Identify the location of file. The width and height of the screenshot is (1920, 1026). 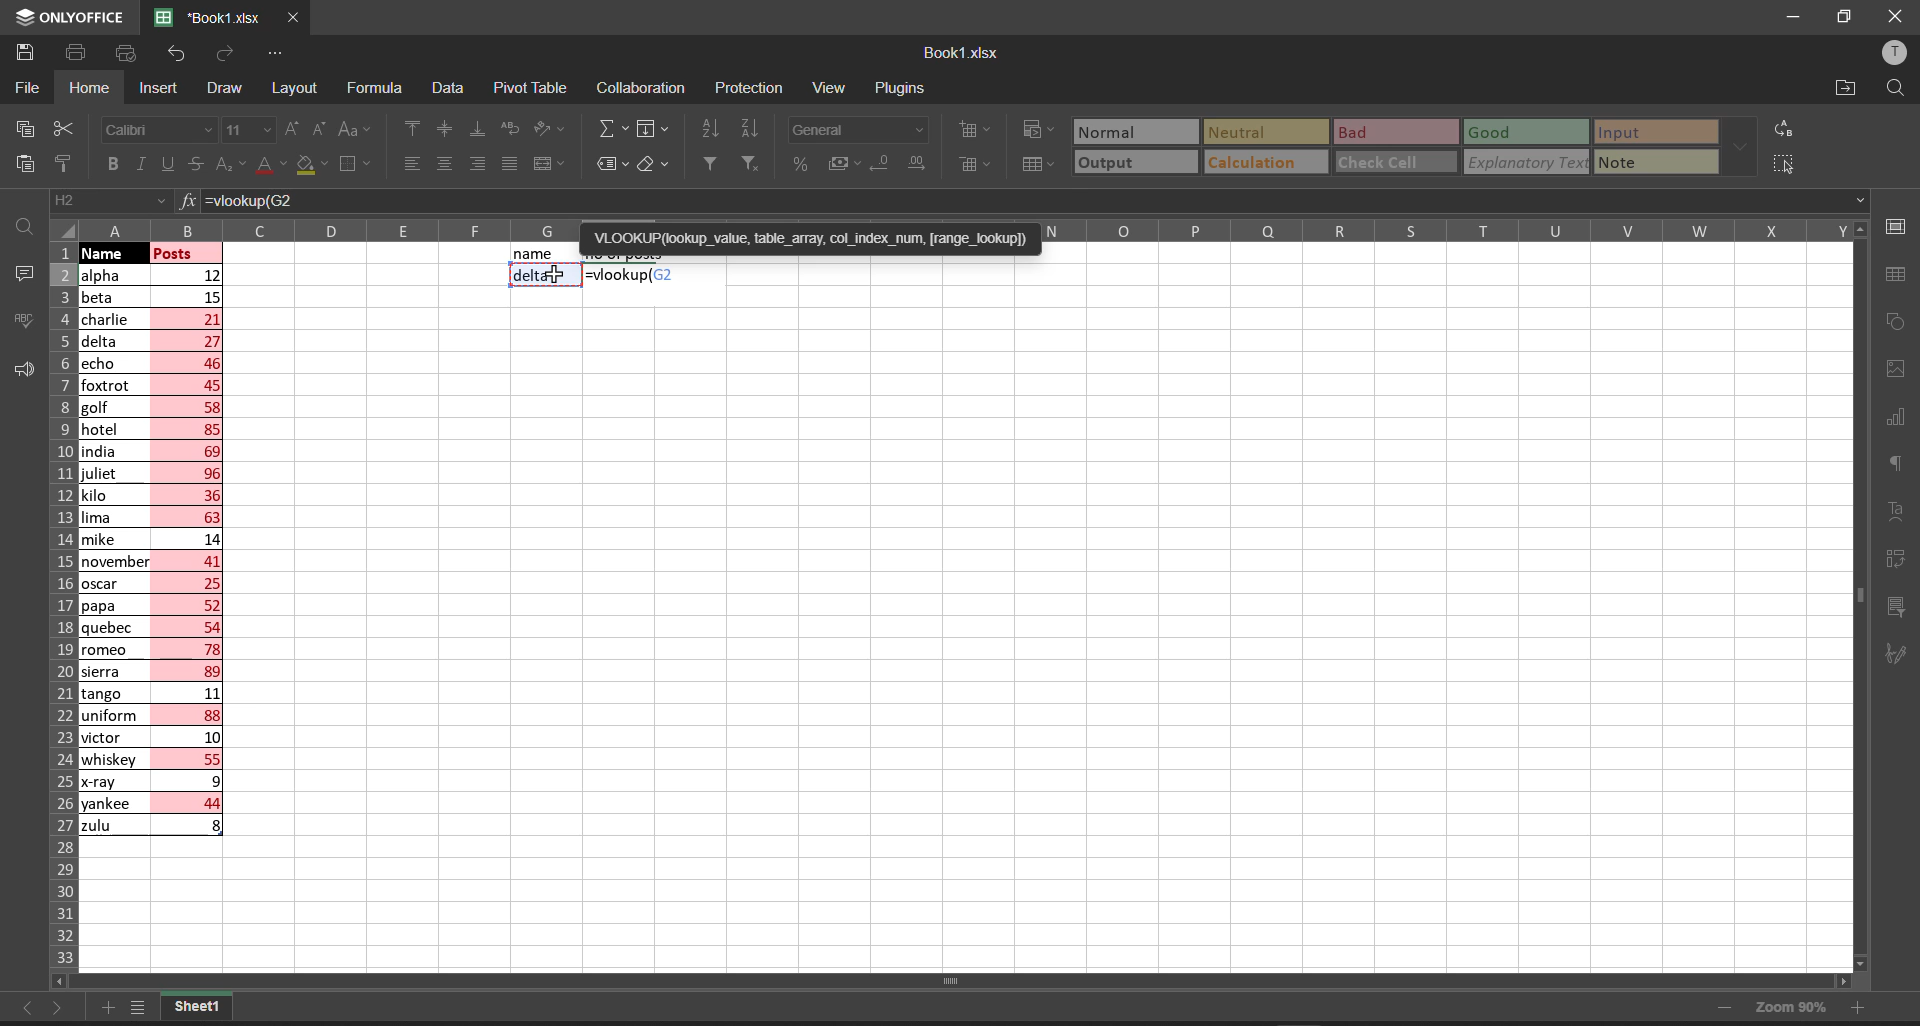
(29, 86).